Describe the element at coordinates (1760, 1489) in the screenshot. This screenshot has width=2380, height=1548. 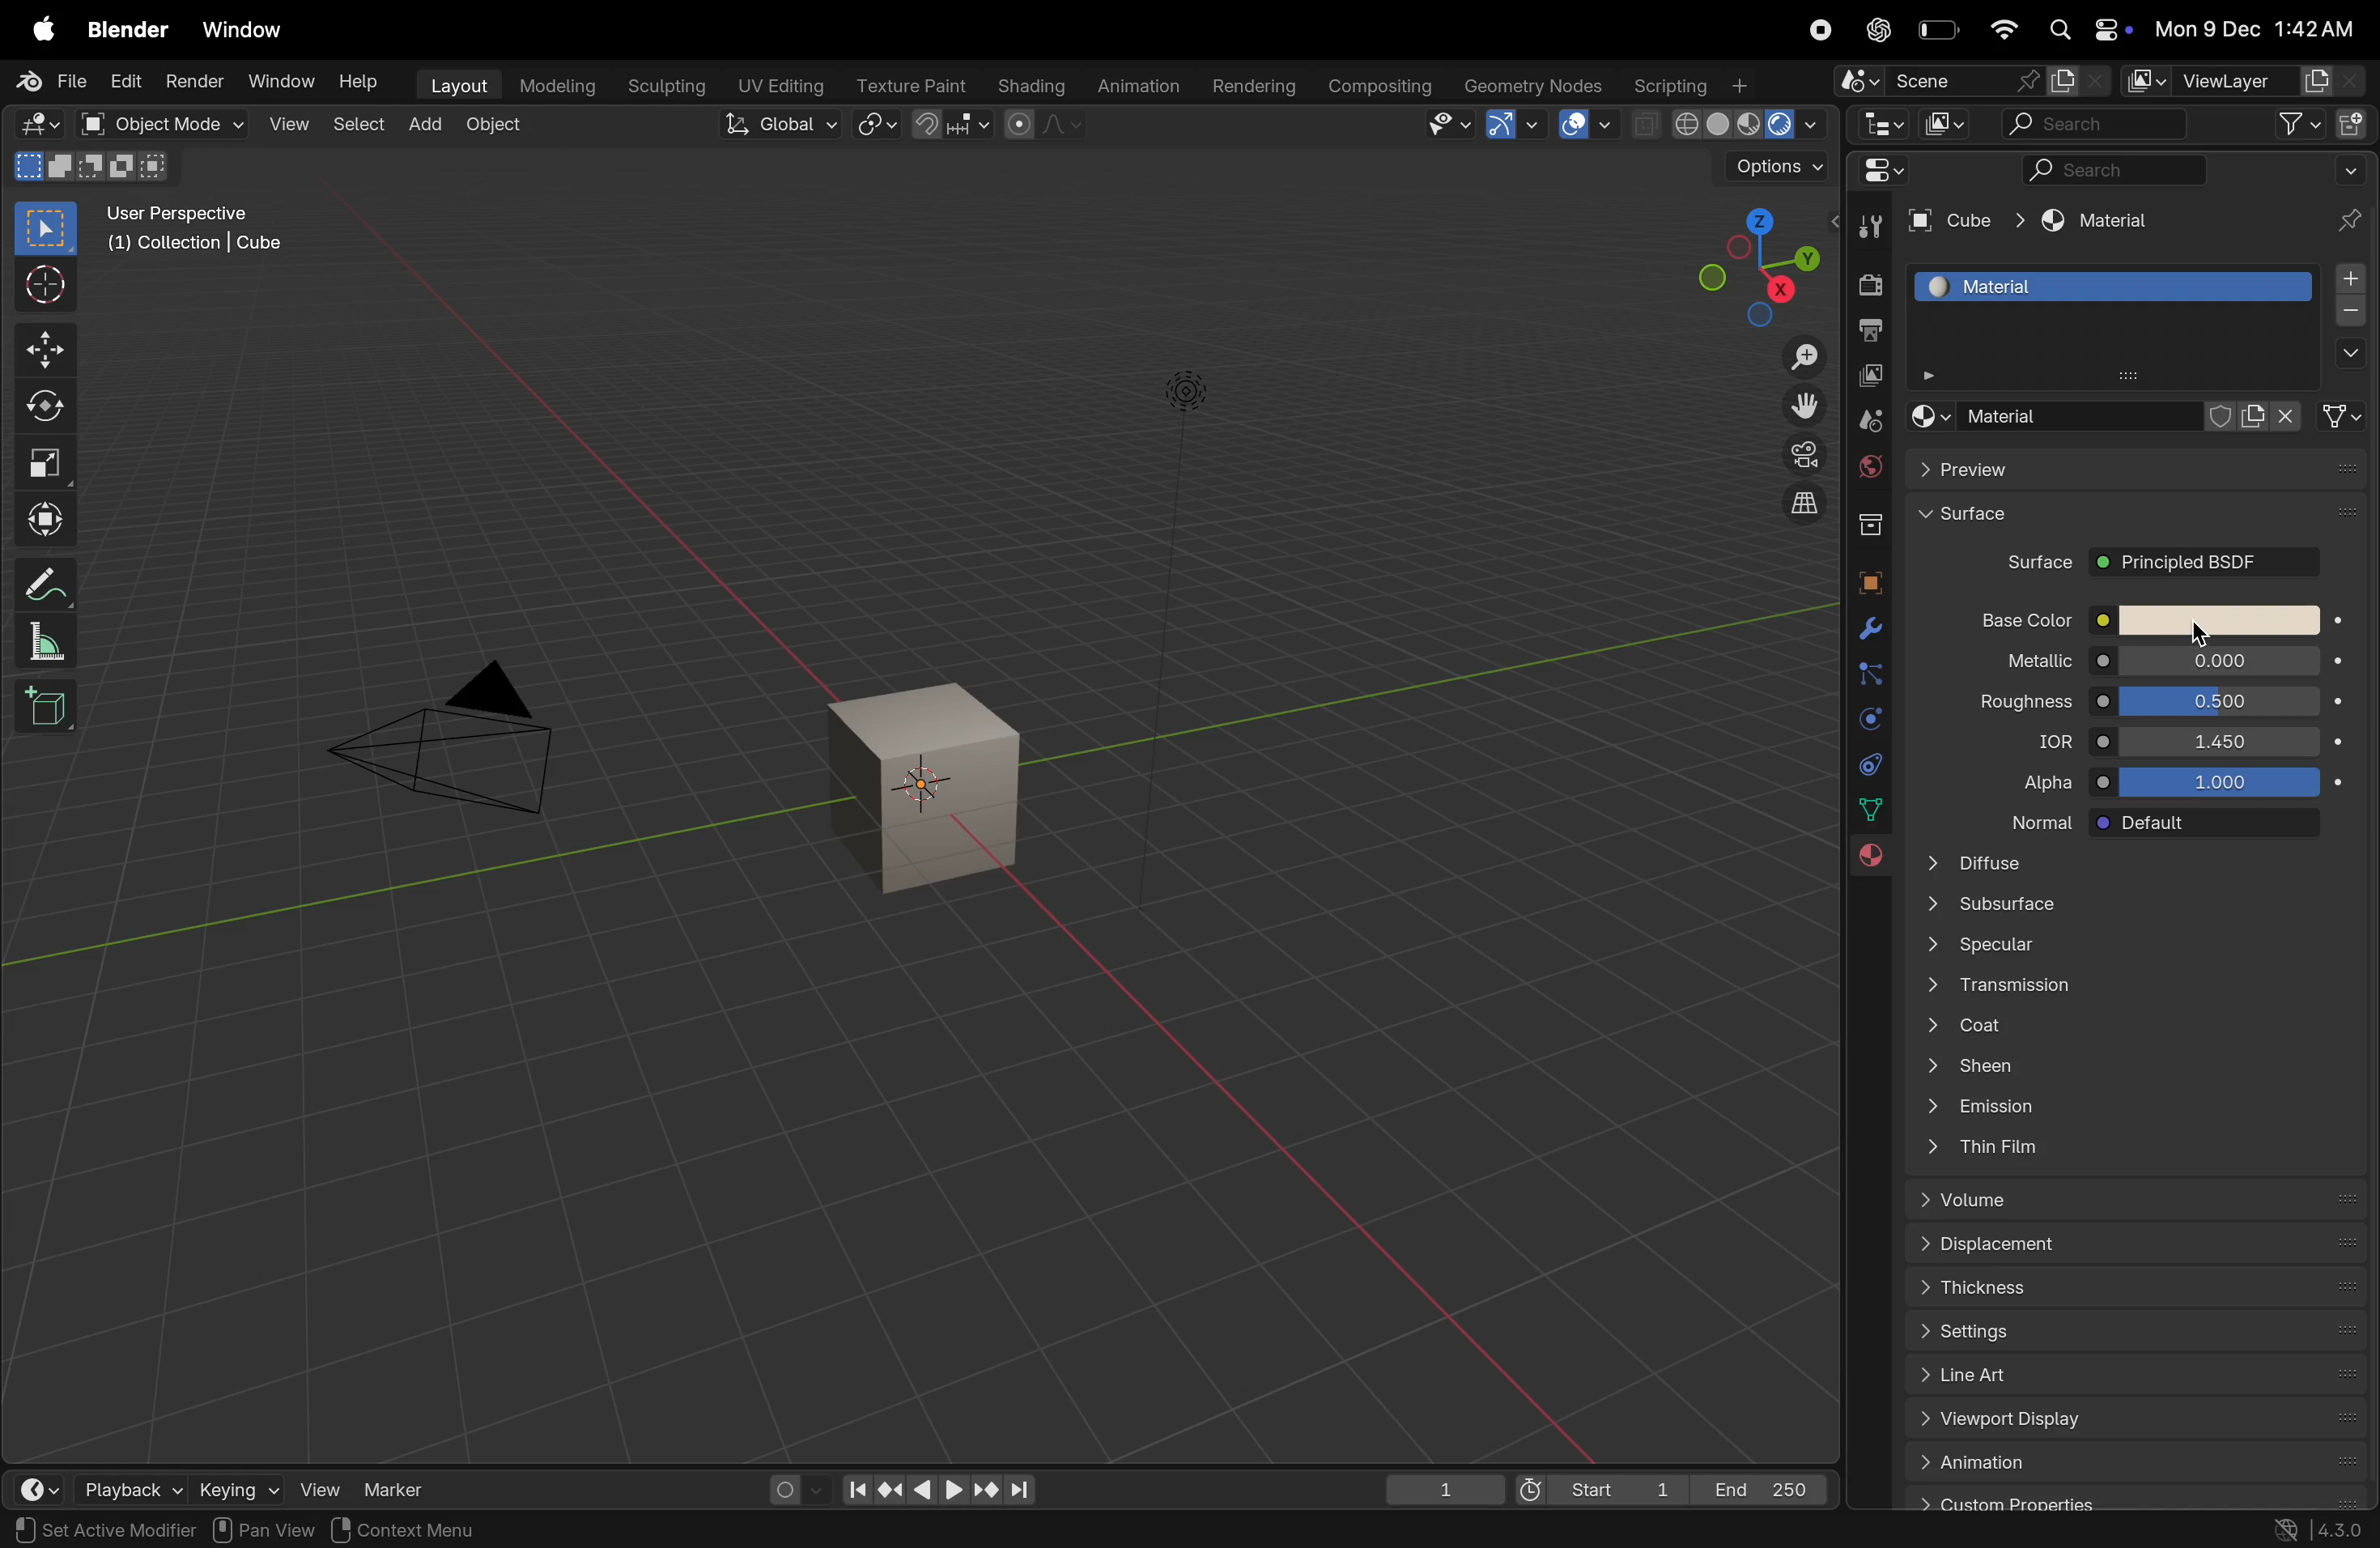
I see `End 250` at that location.